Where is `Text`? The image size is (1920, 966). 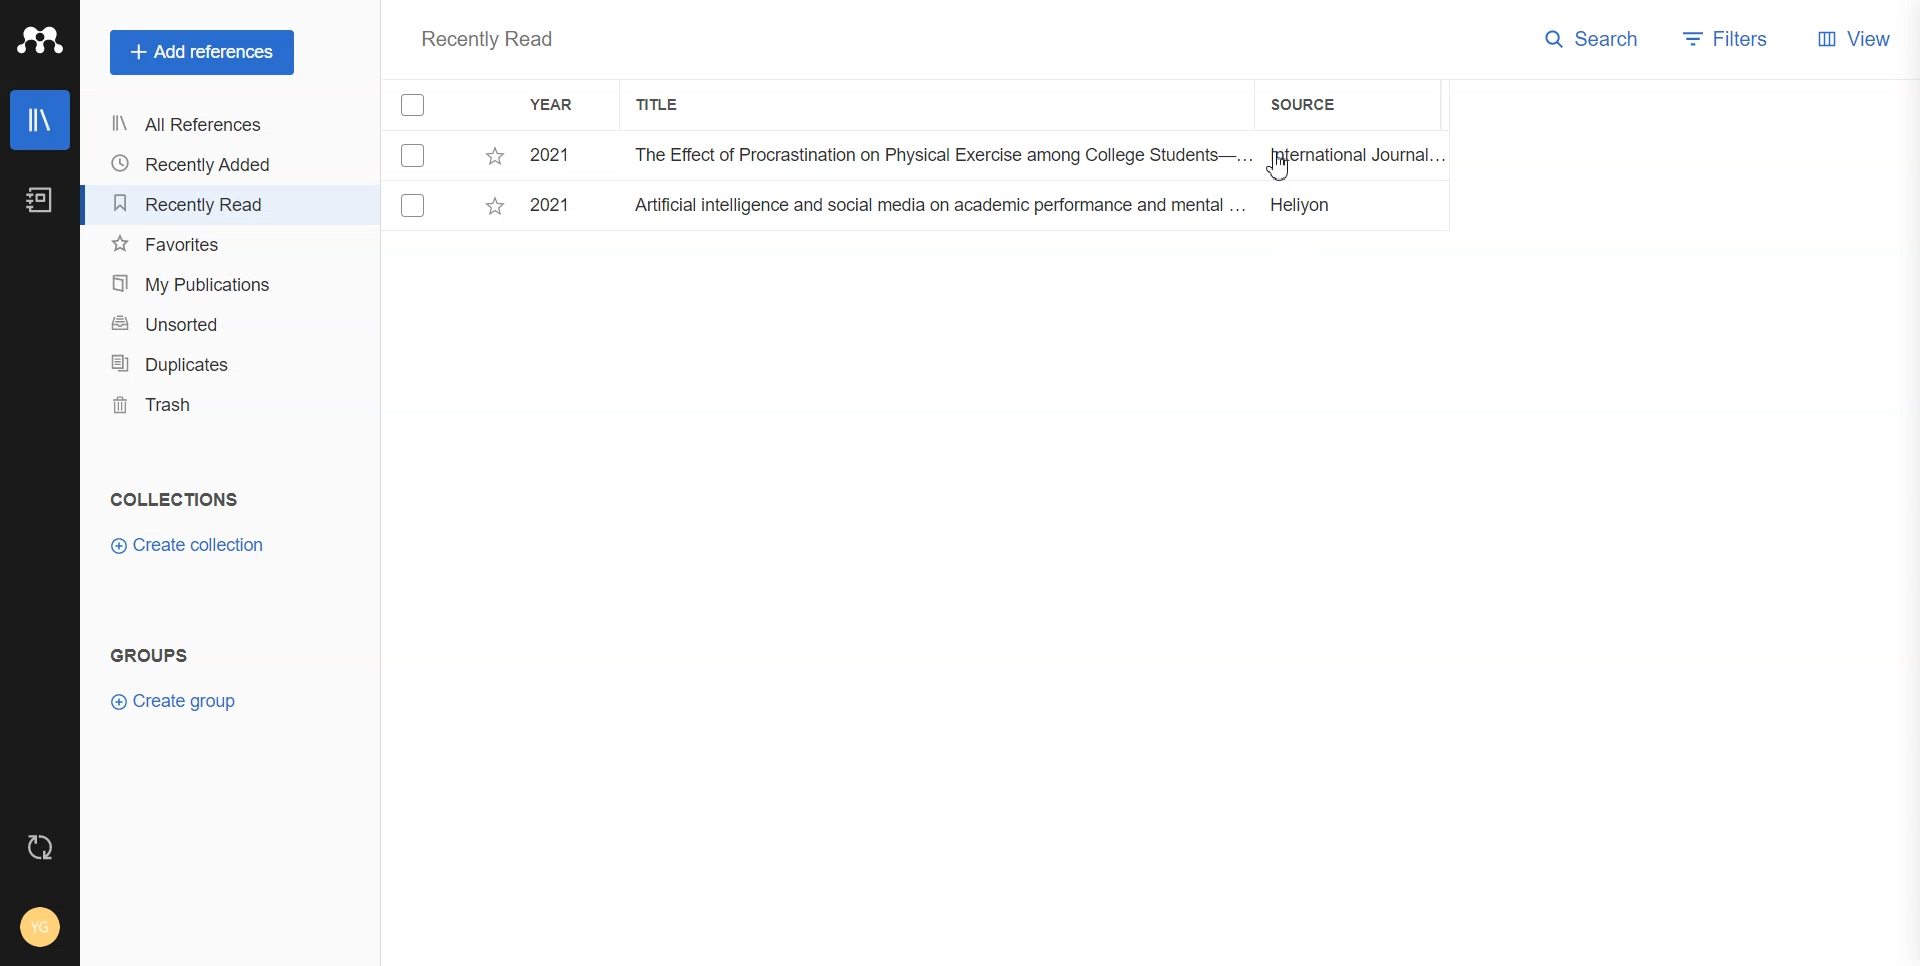 Text is located at coordinates (486, 41).